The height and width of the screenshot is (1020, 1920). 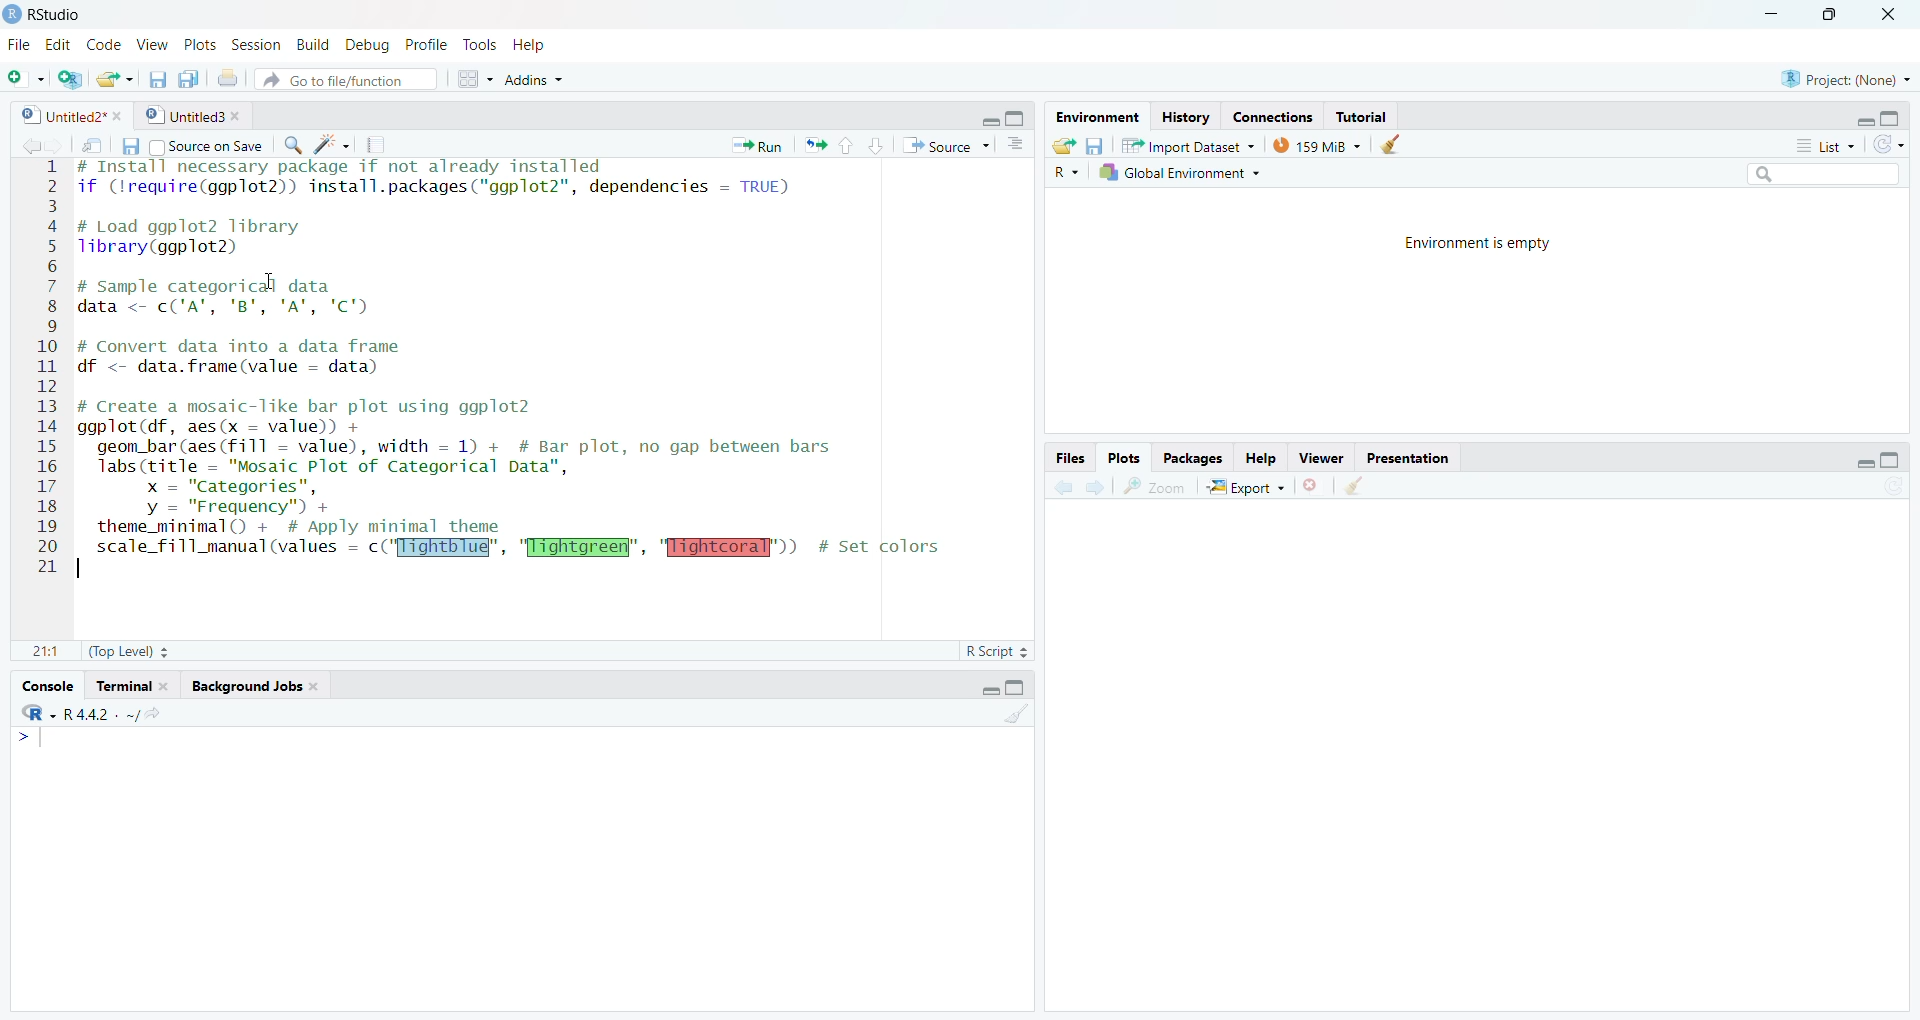 What do you see at coordinates (996, 652) in the screenshot?
I see `R Script` at bounding box center [996, 652].